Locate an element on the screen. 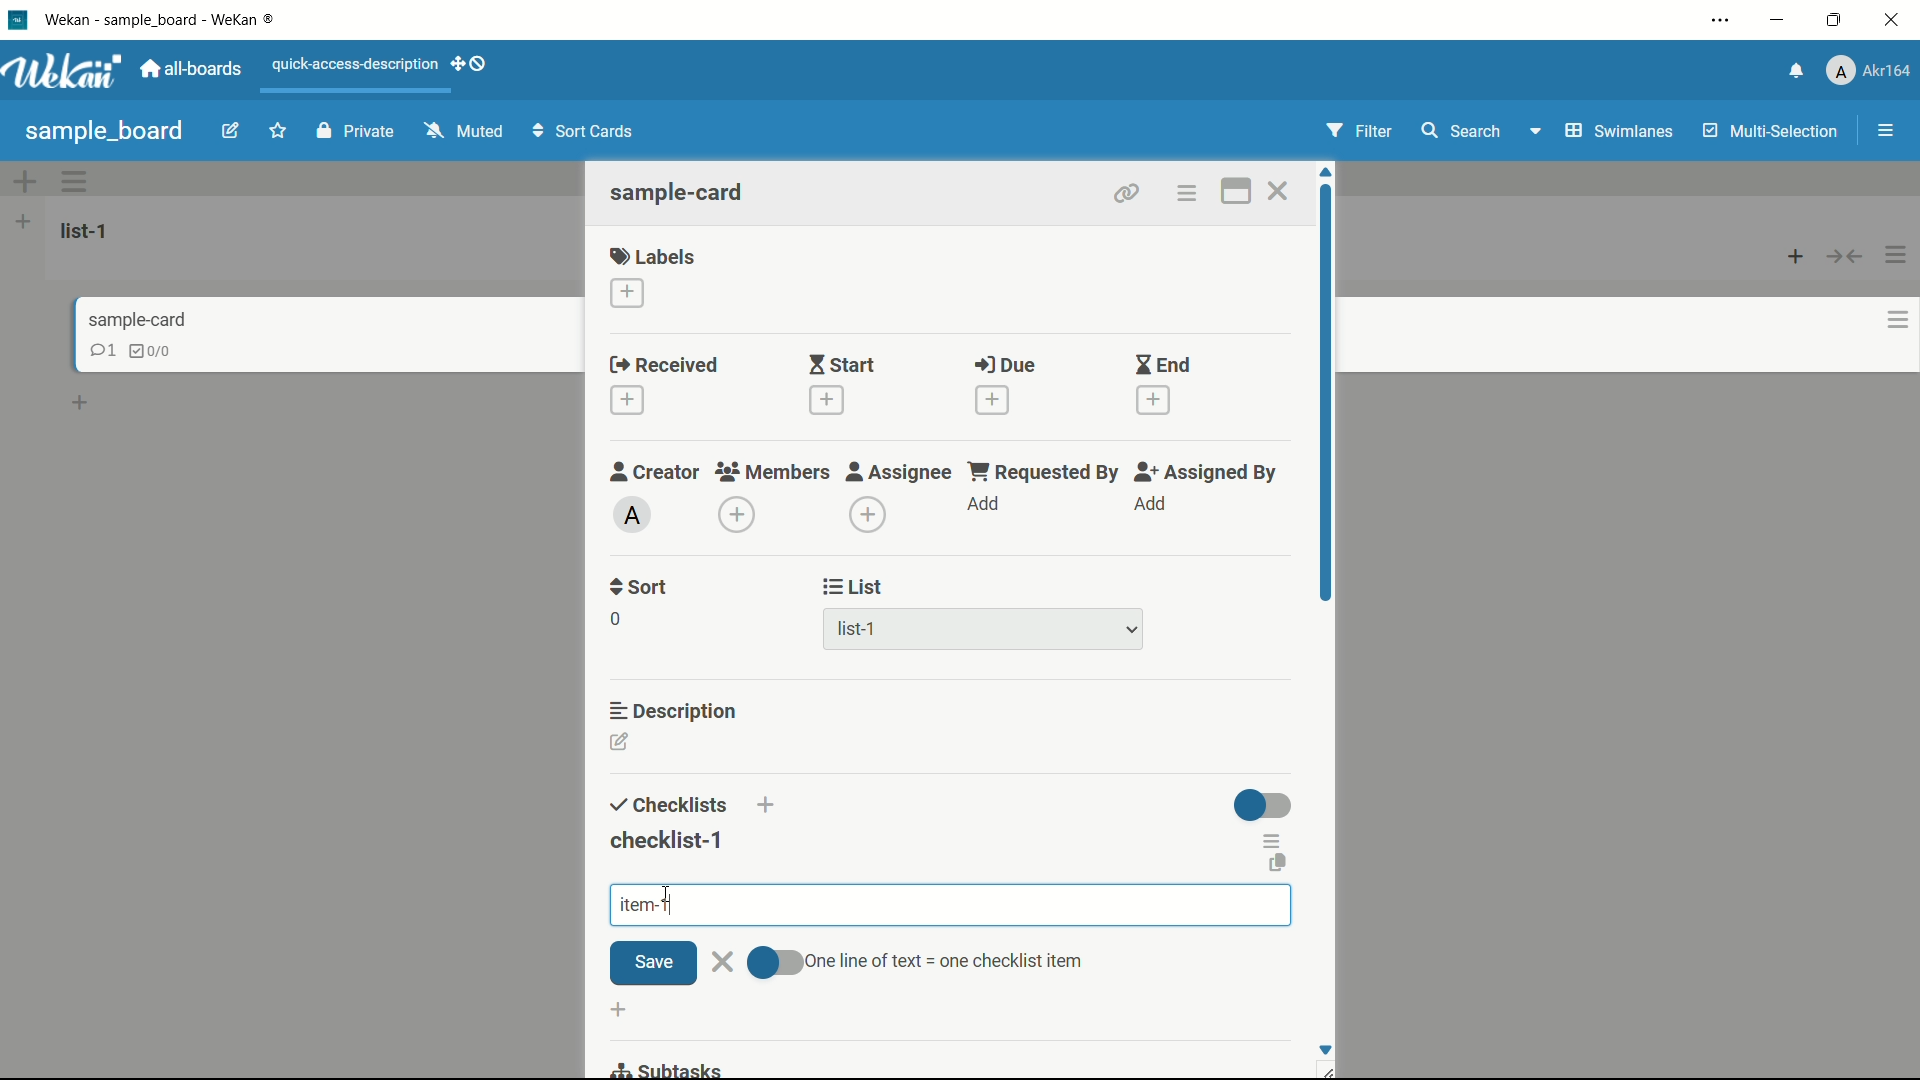 The width and height of the screenshot is (1920, 1080). close app is located at coordinates (1896, 21).